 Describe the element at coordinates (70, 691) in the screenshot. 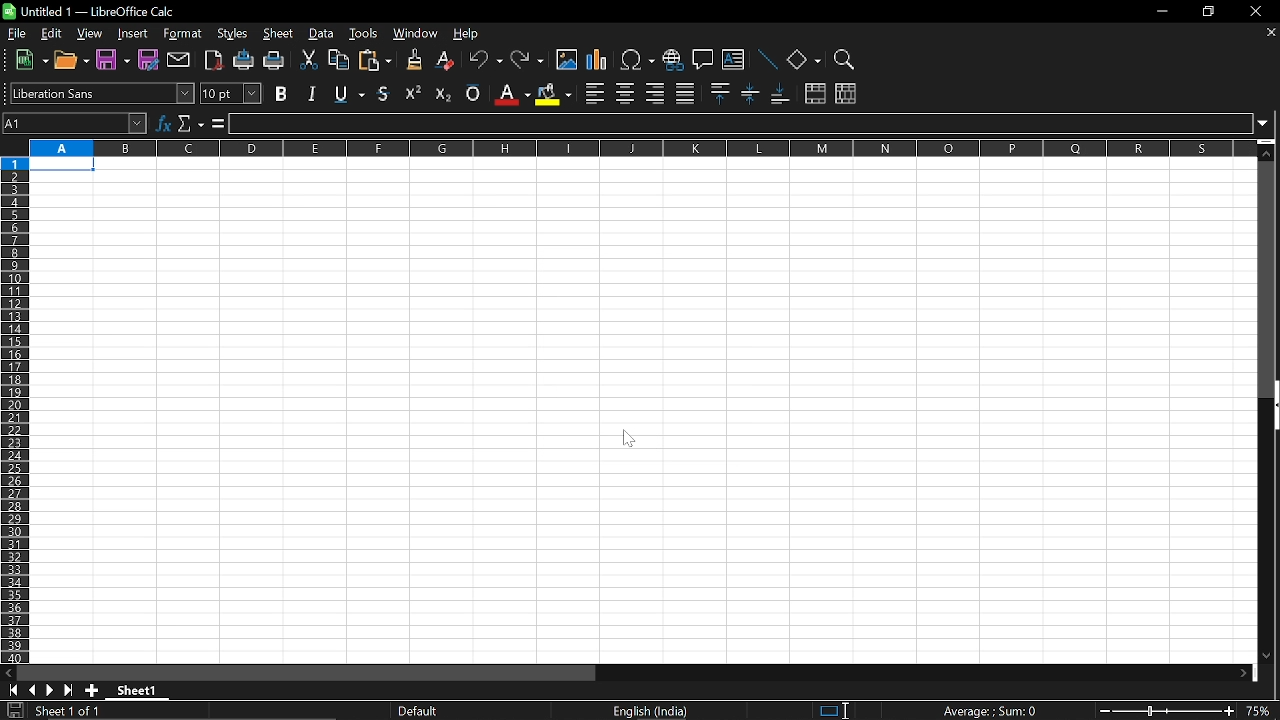

I see `go to last page` at that location.